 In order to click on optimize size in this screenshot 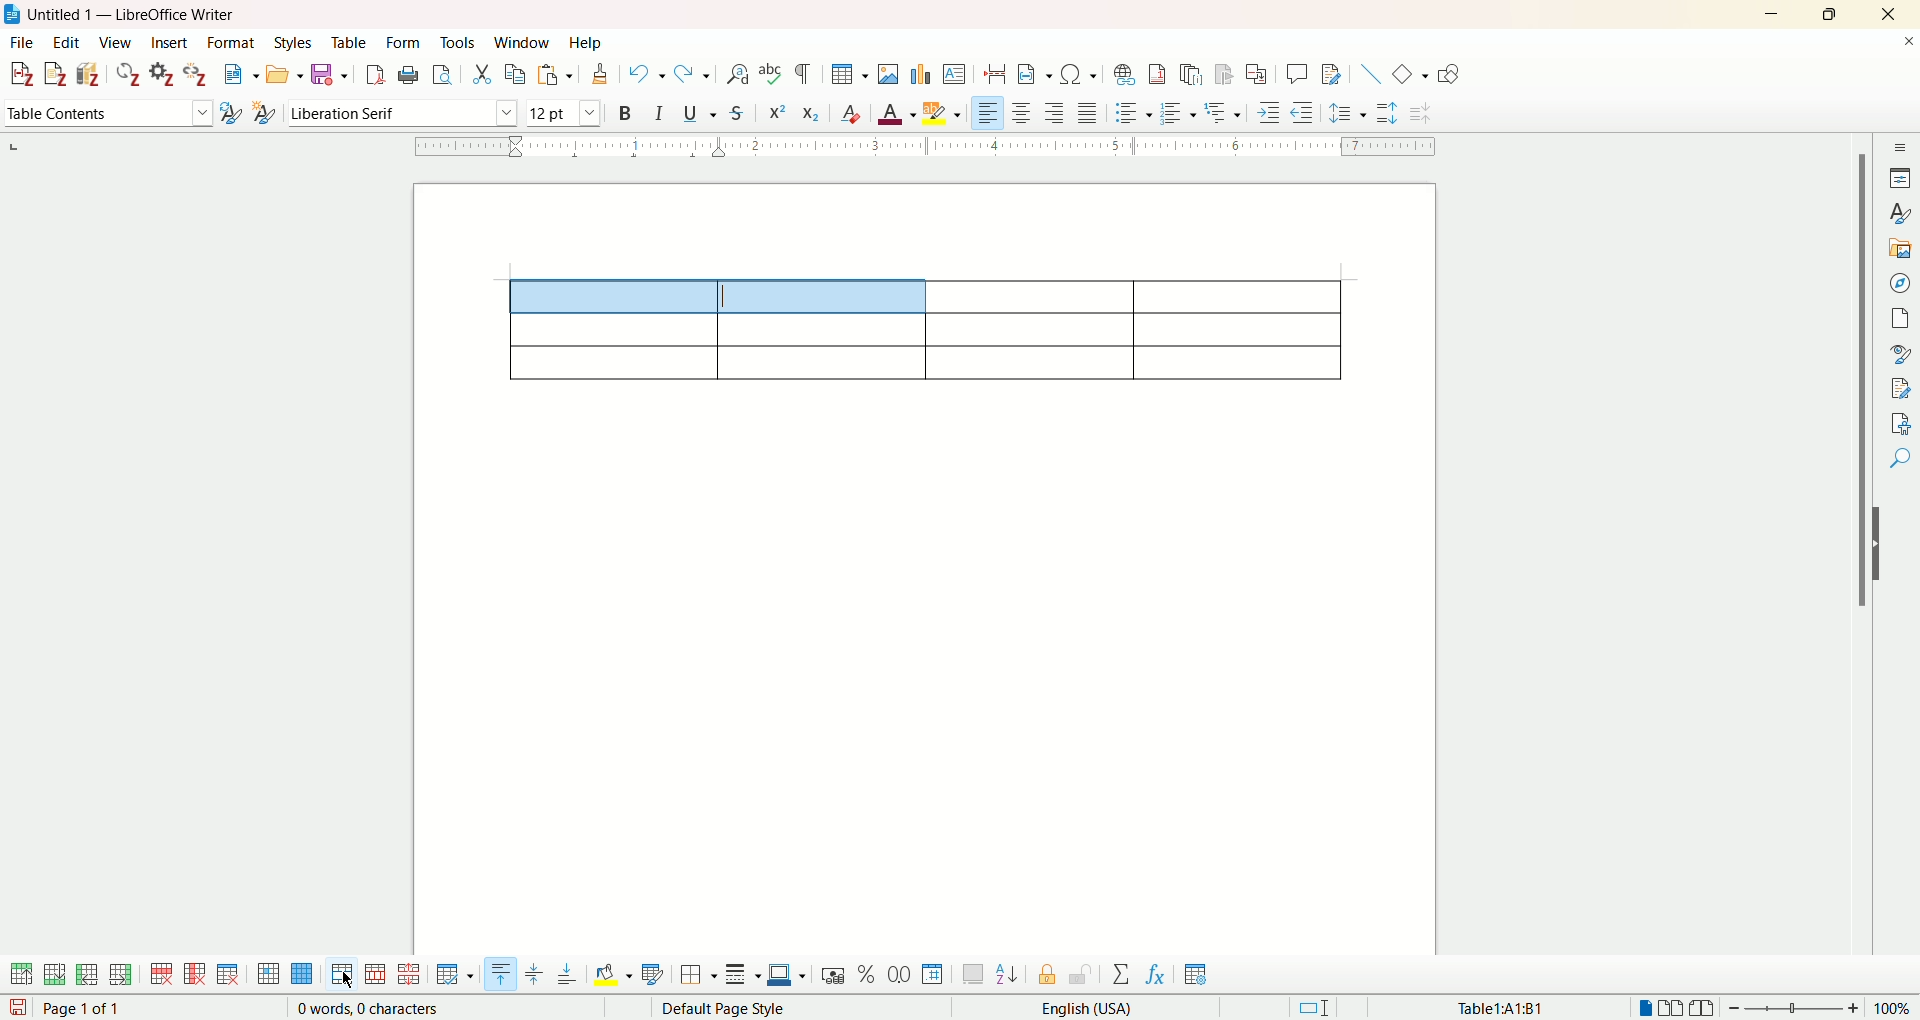, I will do `click(458, 973)`.